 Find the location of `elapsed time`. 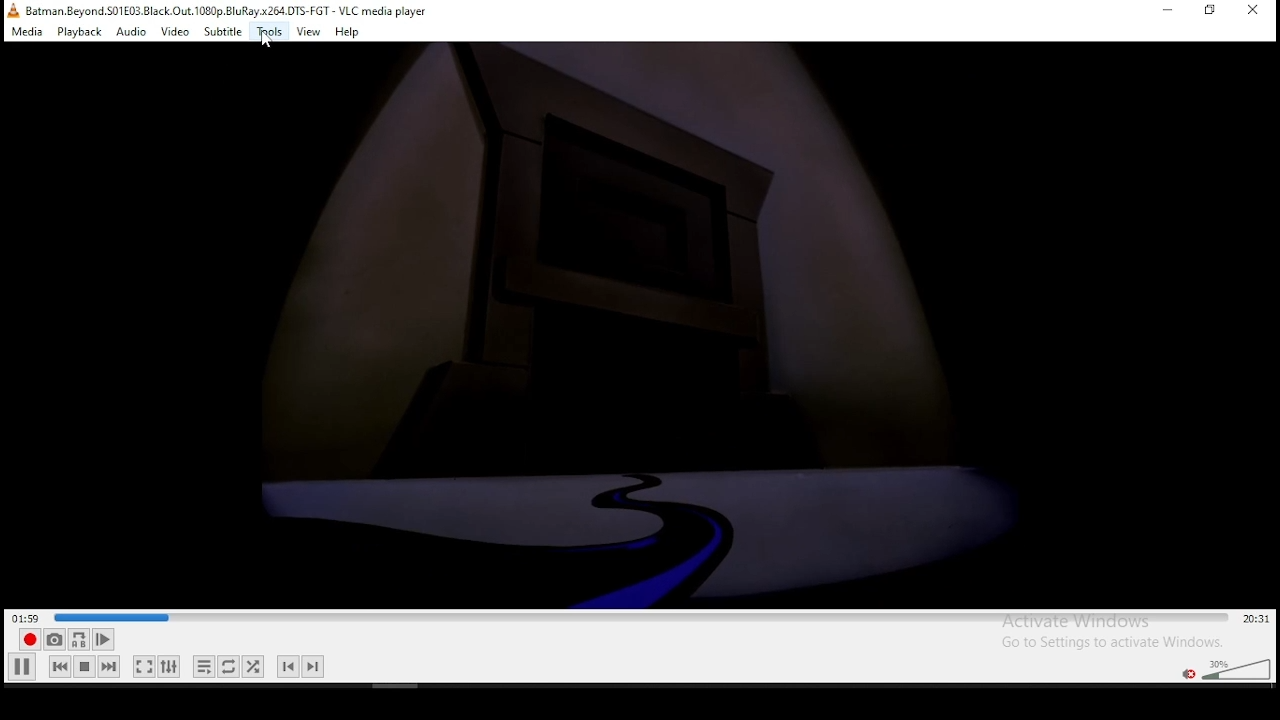

elapsed time is located at coordinates (28, 617).